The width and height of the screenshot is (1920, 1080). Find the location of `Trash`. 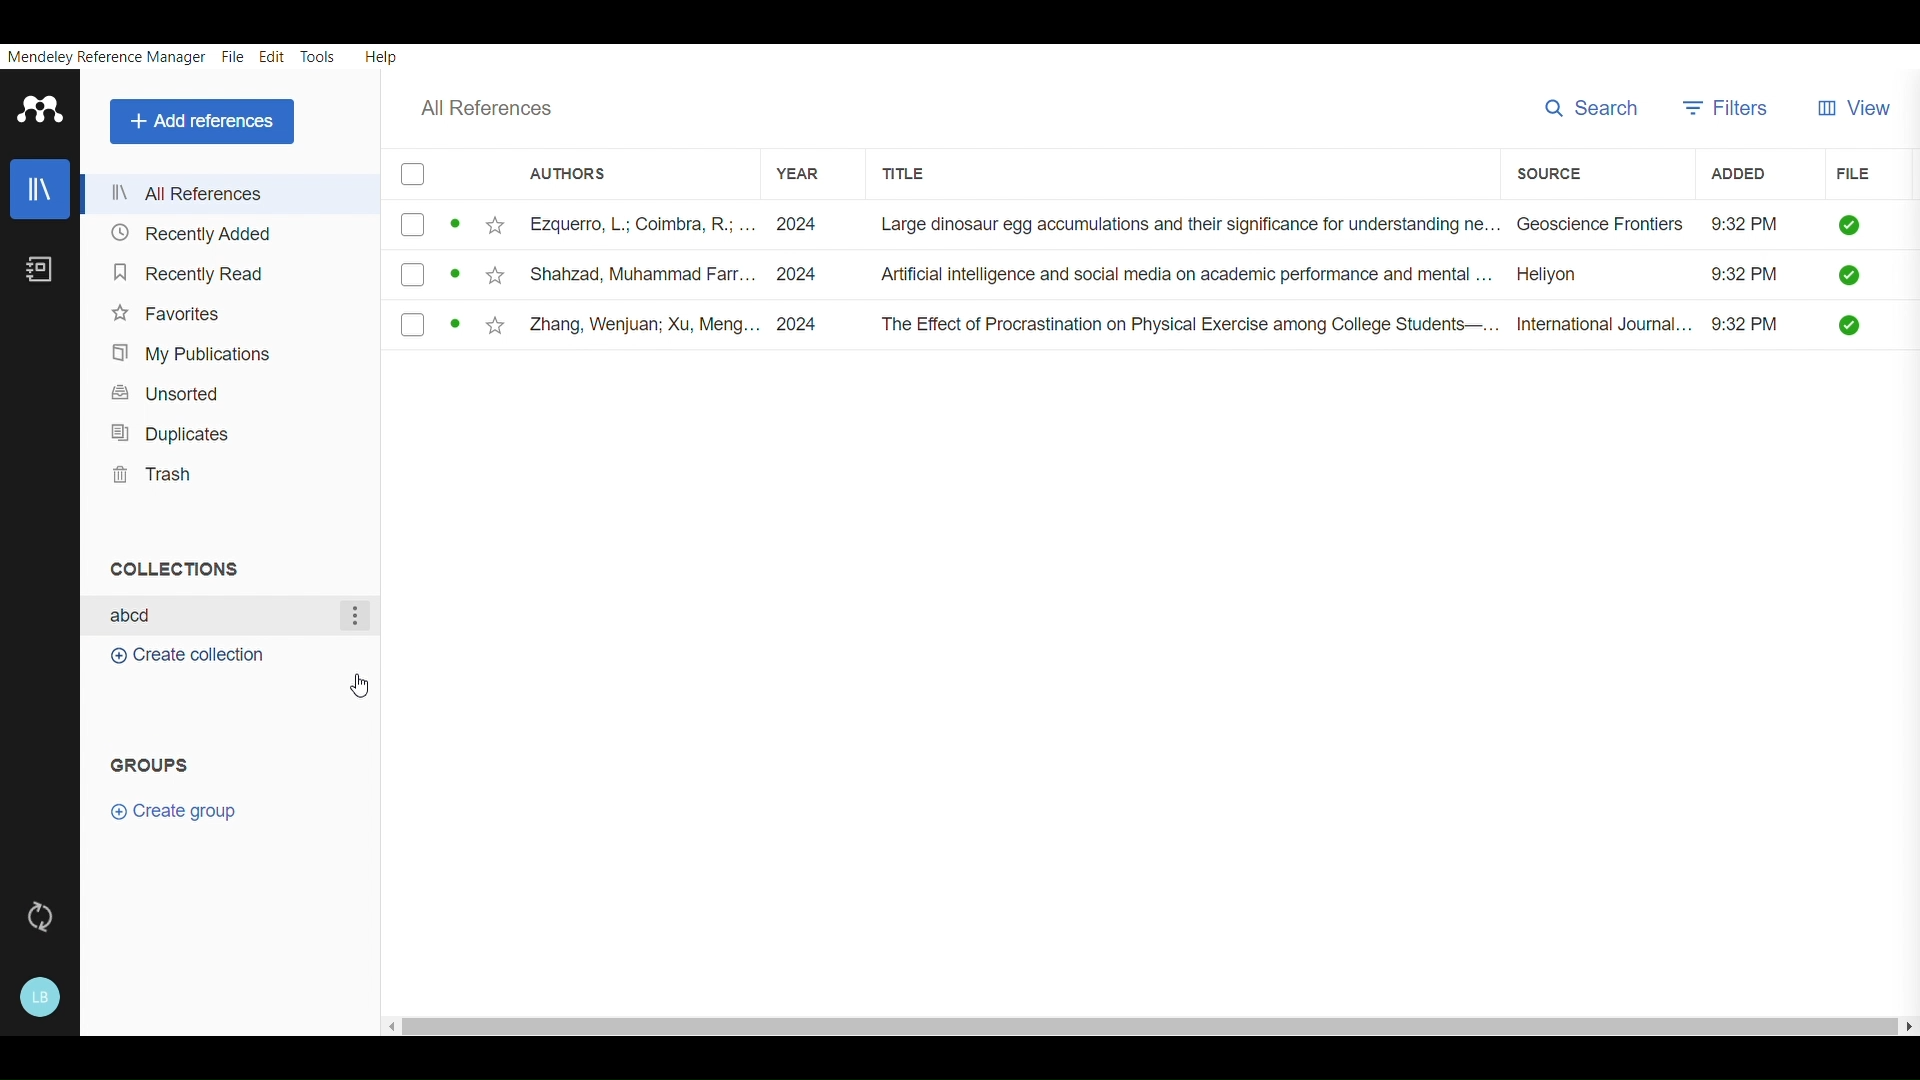

Trash is located at coordinates (154, 471).